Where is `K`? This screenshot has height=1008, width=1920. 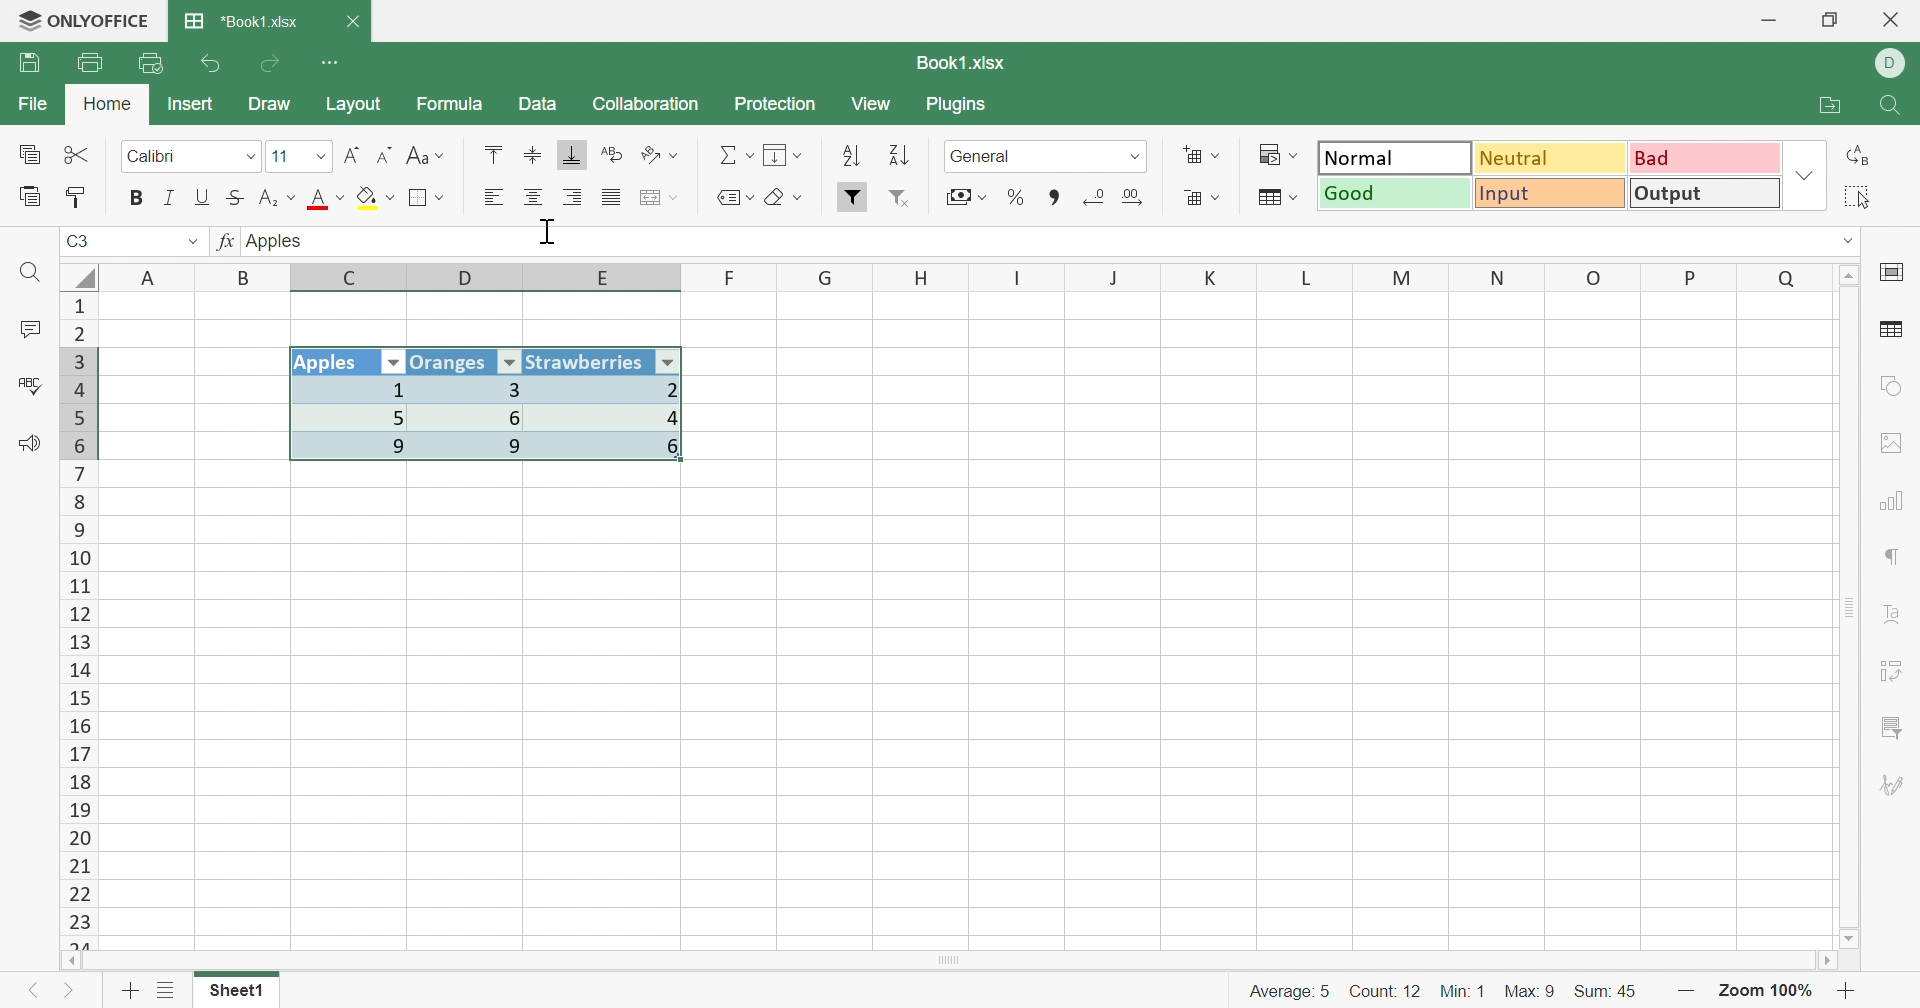
K is located at coordinates (1212, 279).